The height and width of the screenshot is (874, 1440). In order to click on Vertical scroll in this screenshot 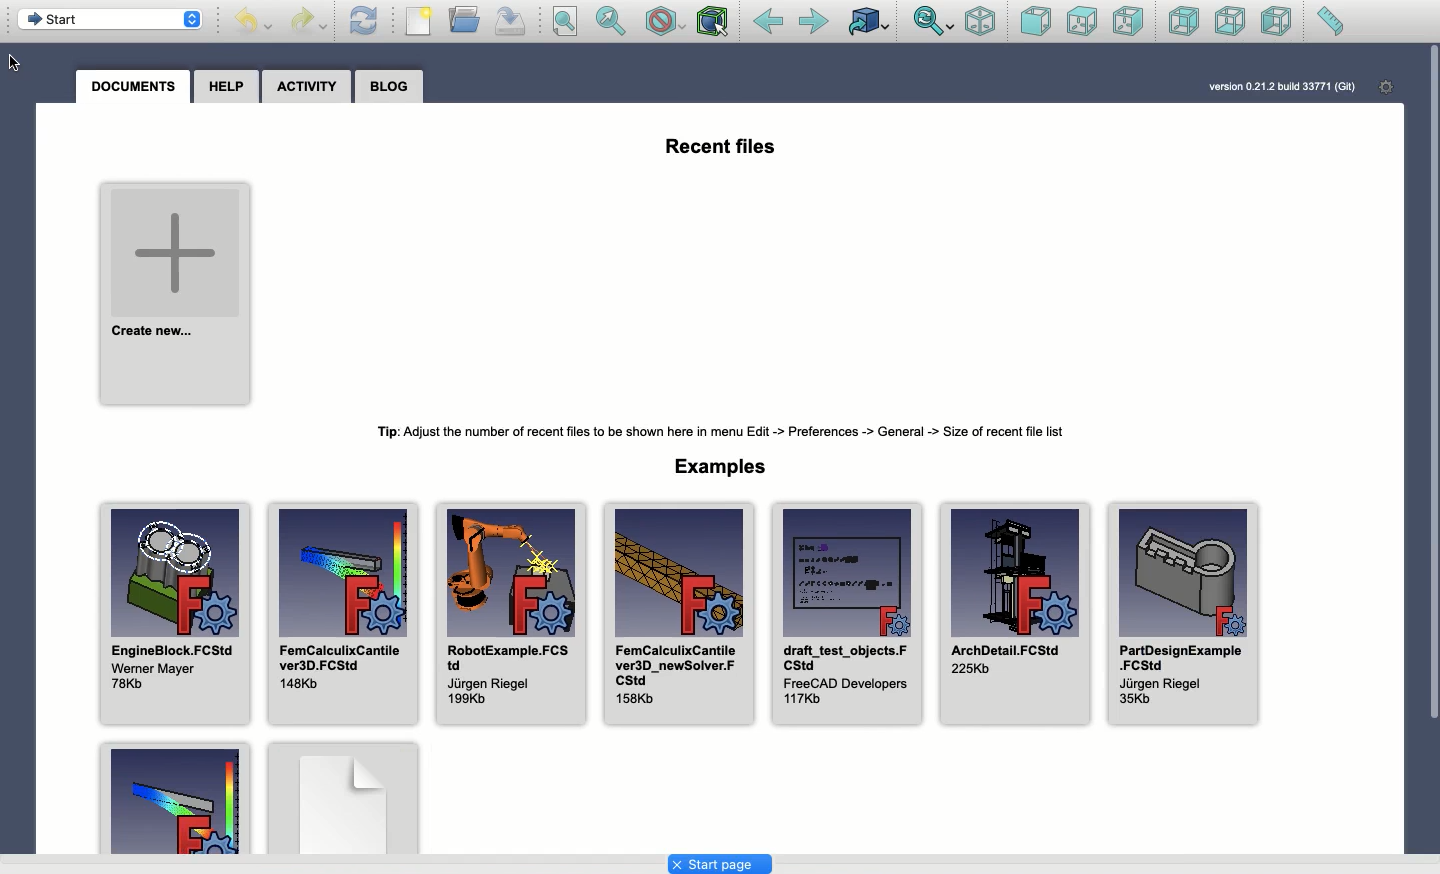, I will do `click(1433, 448)`.